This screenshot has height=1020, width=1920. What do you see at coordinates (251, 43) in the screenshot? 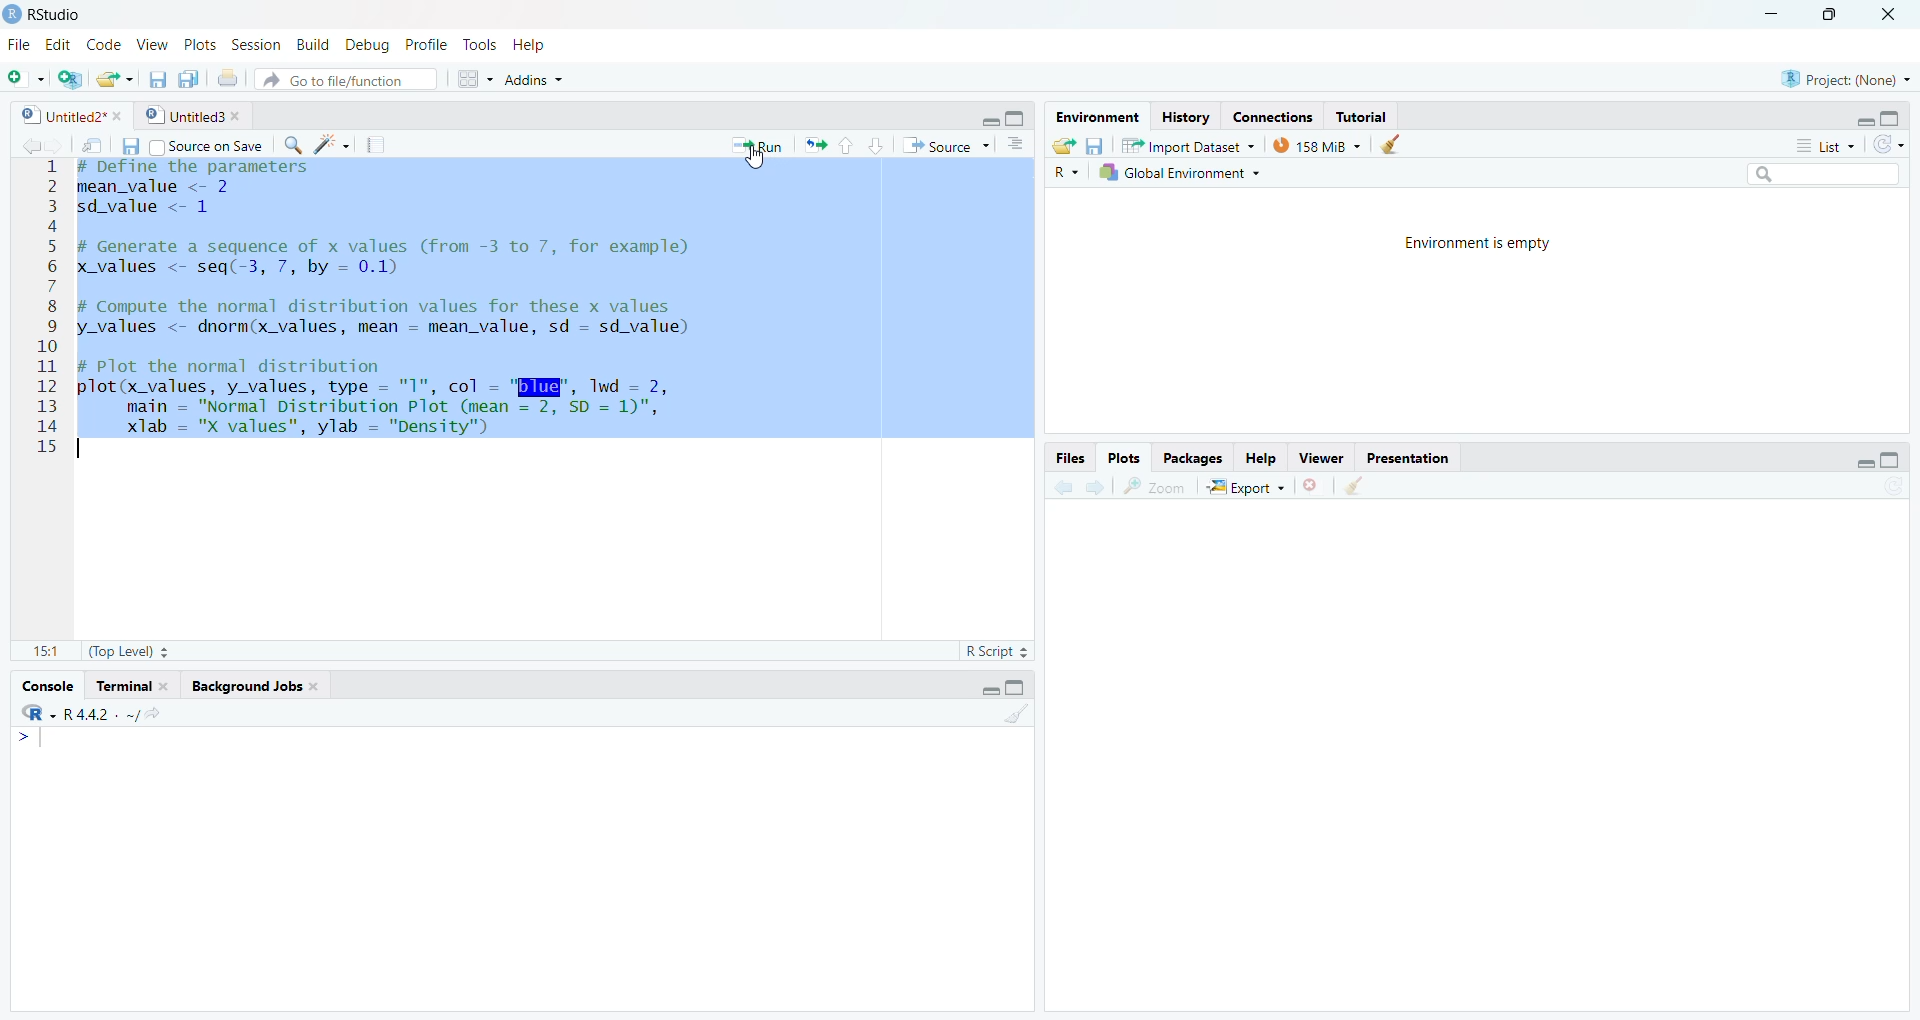
I see `Session` at bounding box center [251, 43].